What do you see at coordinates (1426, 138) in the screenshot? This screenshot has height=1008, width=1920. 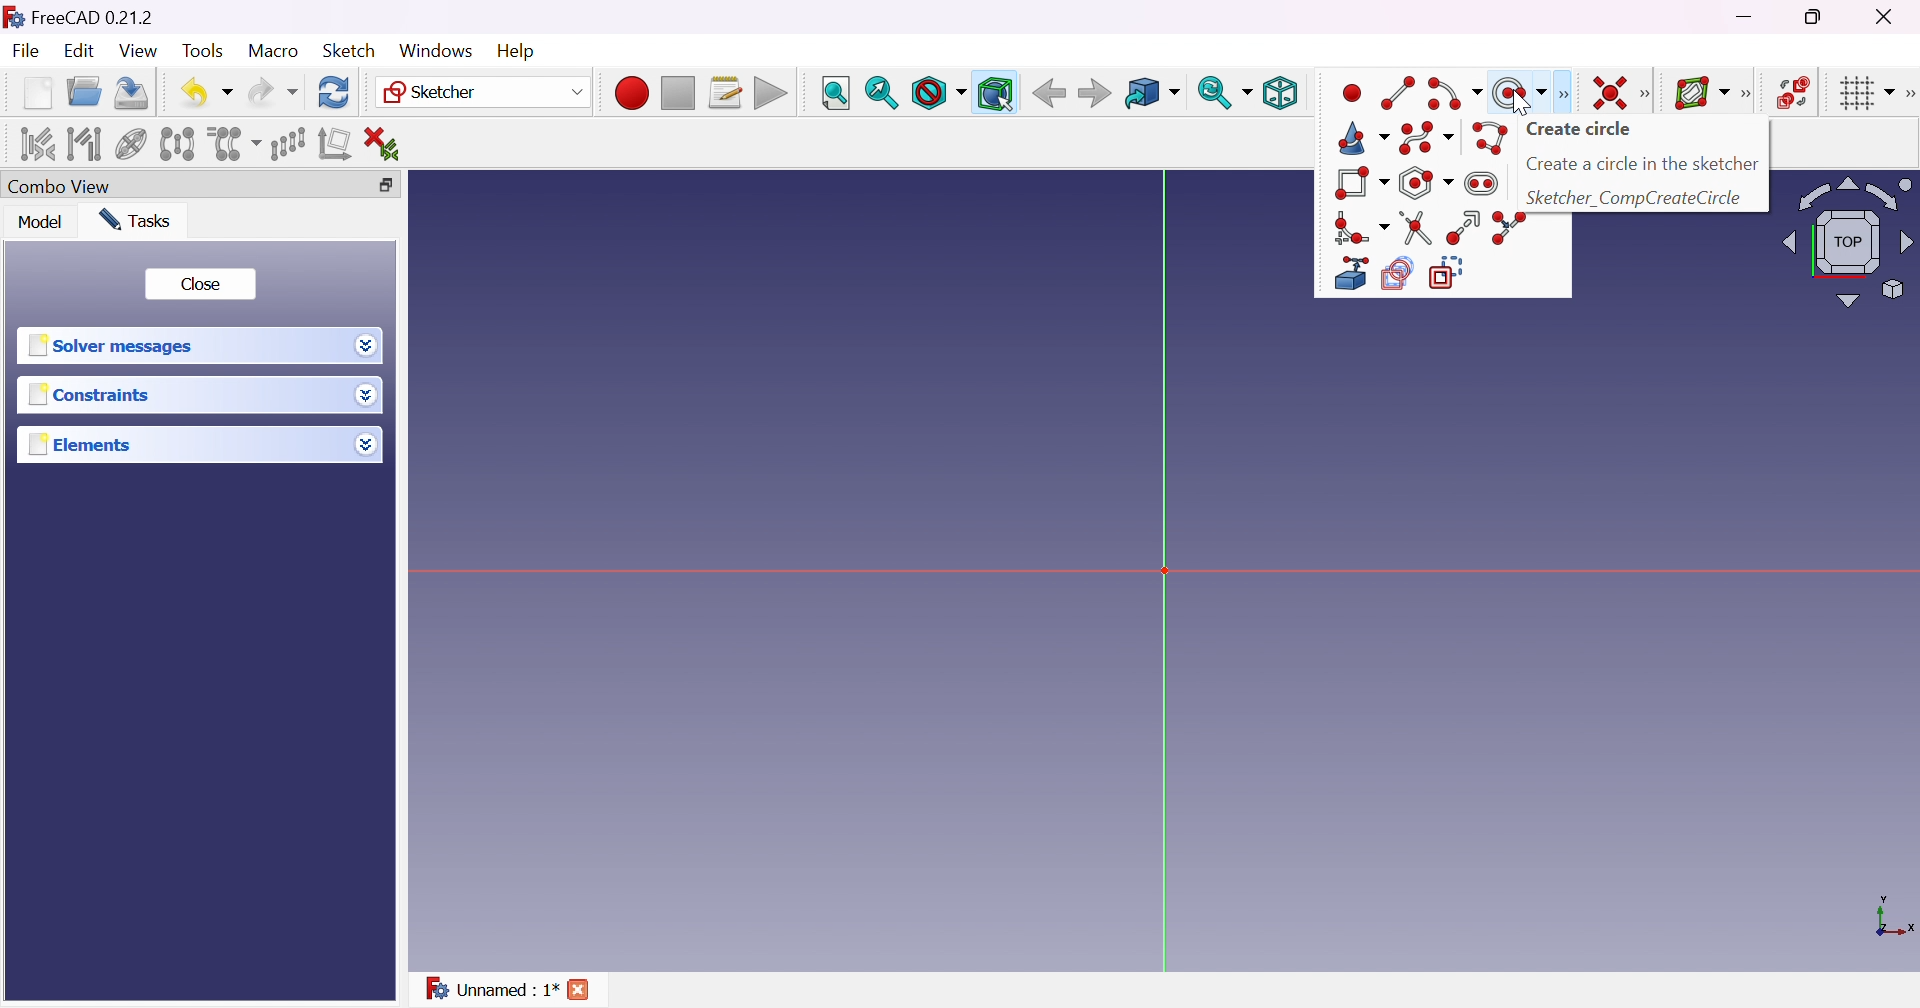 I see `Create B-spline` at bounding box center [1426, 138].